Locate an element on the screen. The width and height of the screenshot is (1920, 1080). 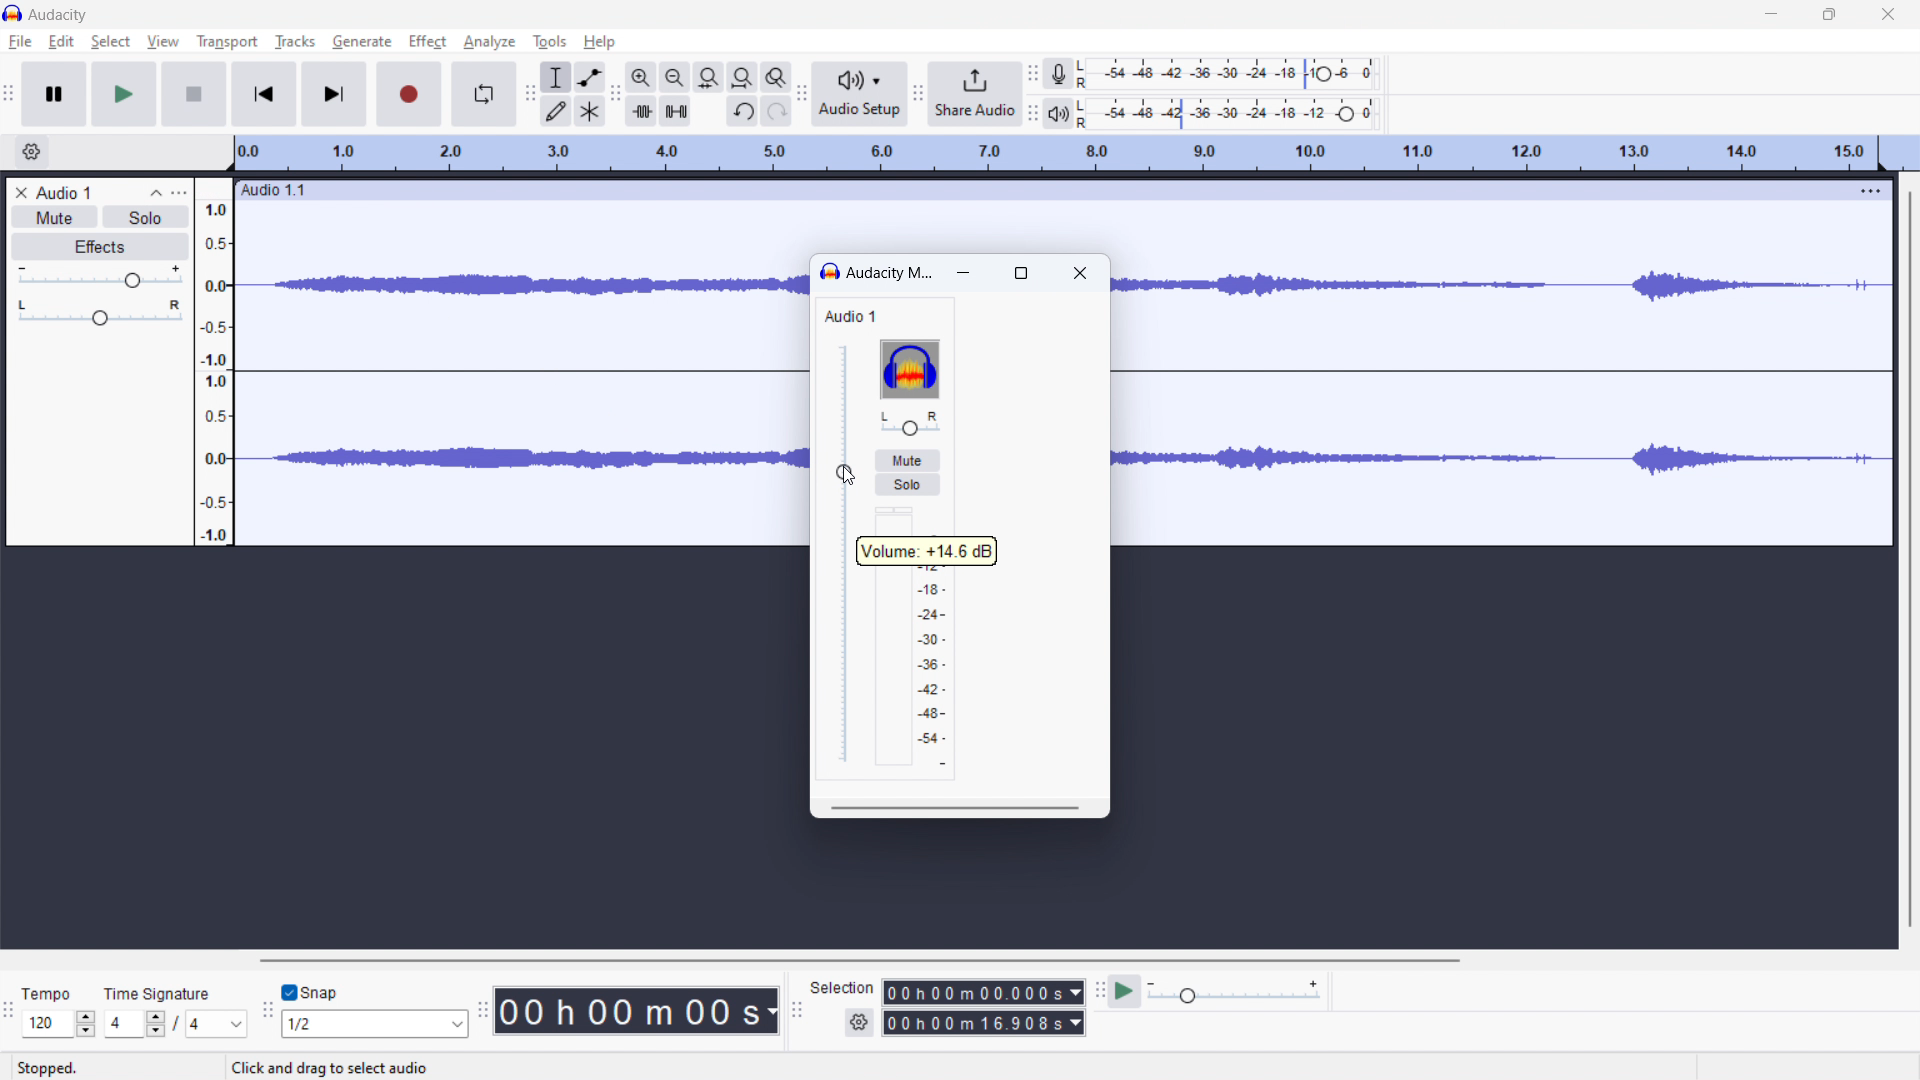
start time is located at coordinates (982, 993).